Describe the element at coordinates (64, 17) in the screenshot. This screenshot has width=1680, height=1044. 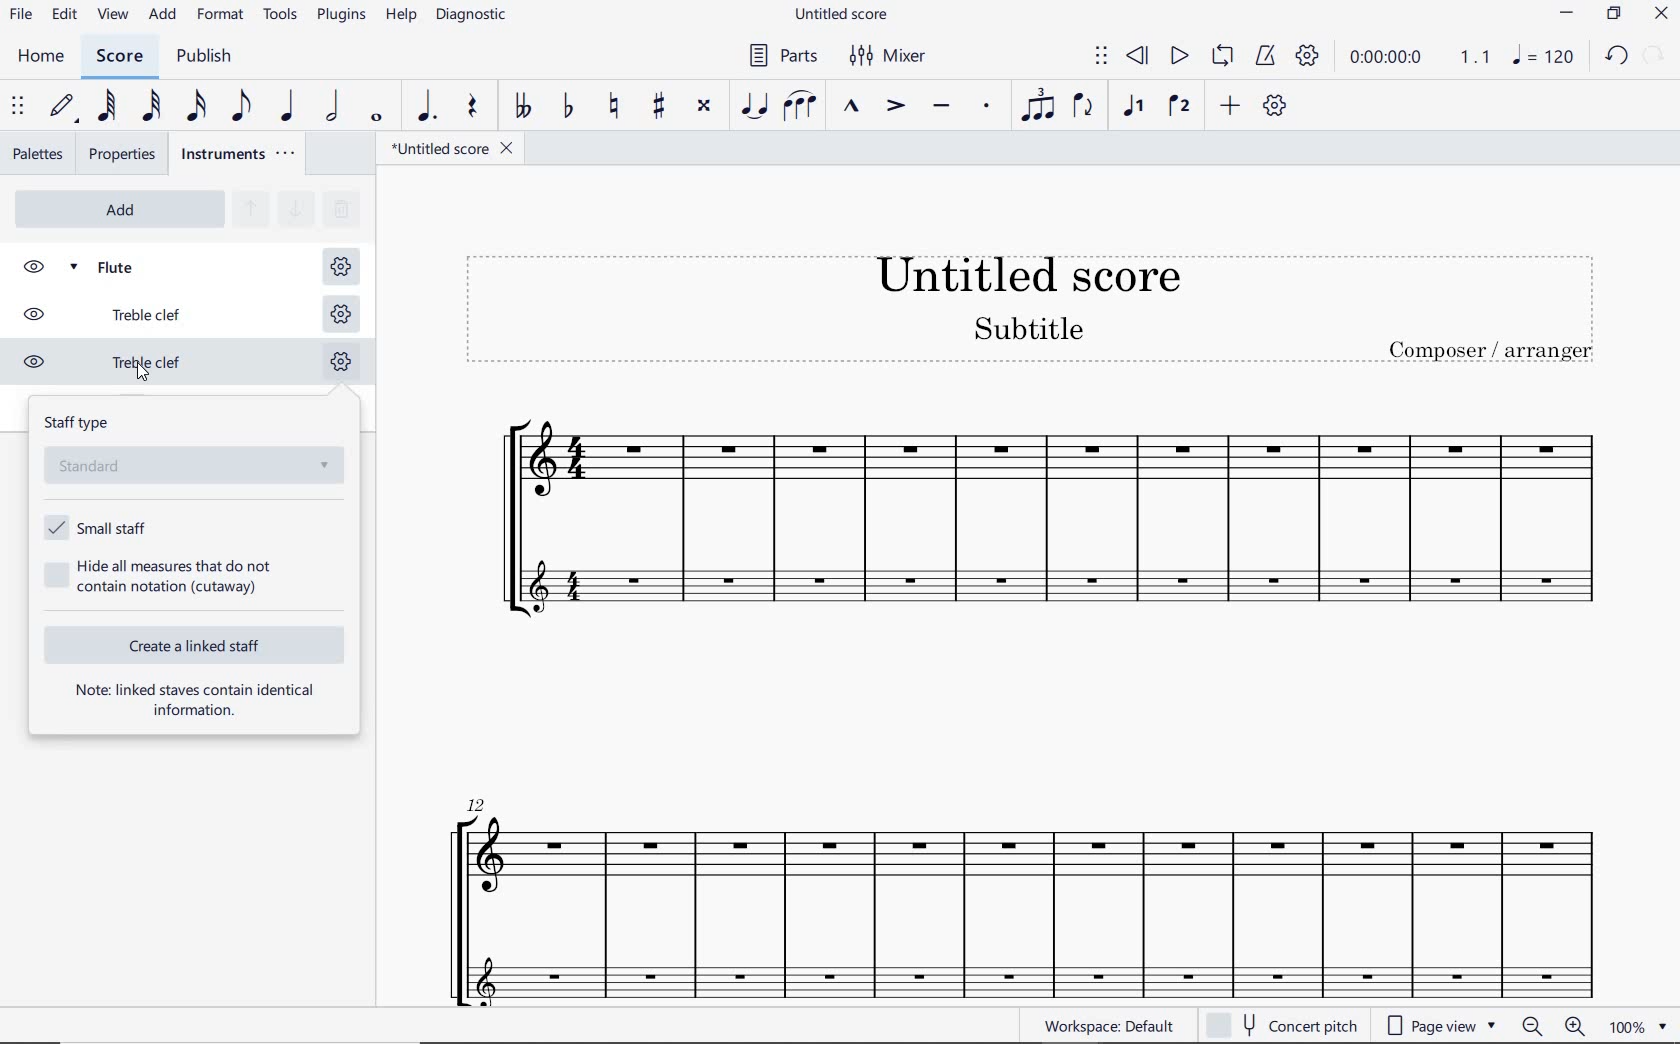
I see `edit` at that location.